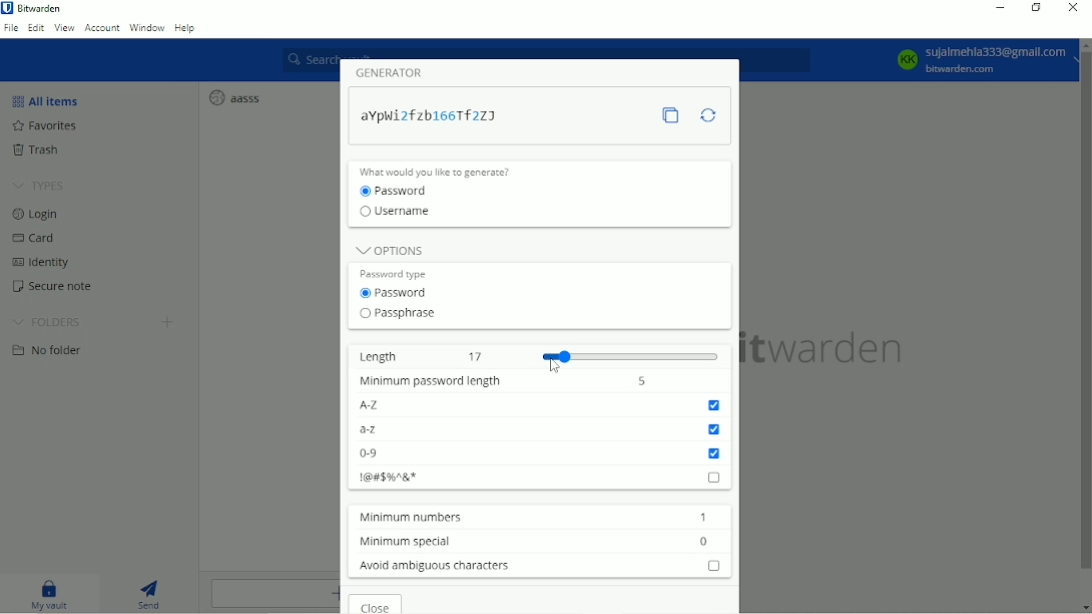  Describe the element at coordinates (477, 355) in the screenshot. I see `17` at that location.